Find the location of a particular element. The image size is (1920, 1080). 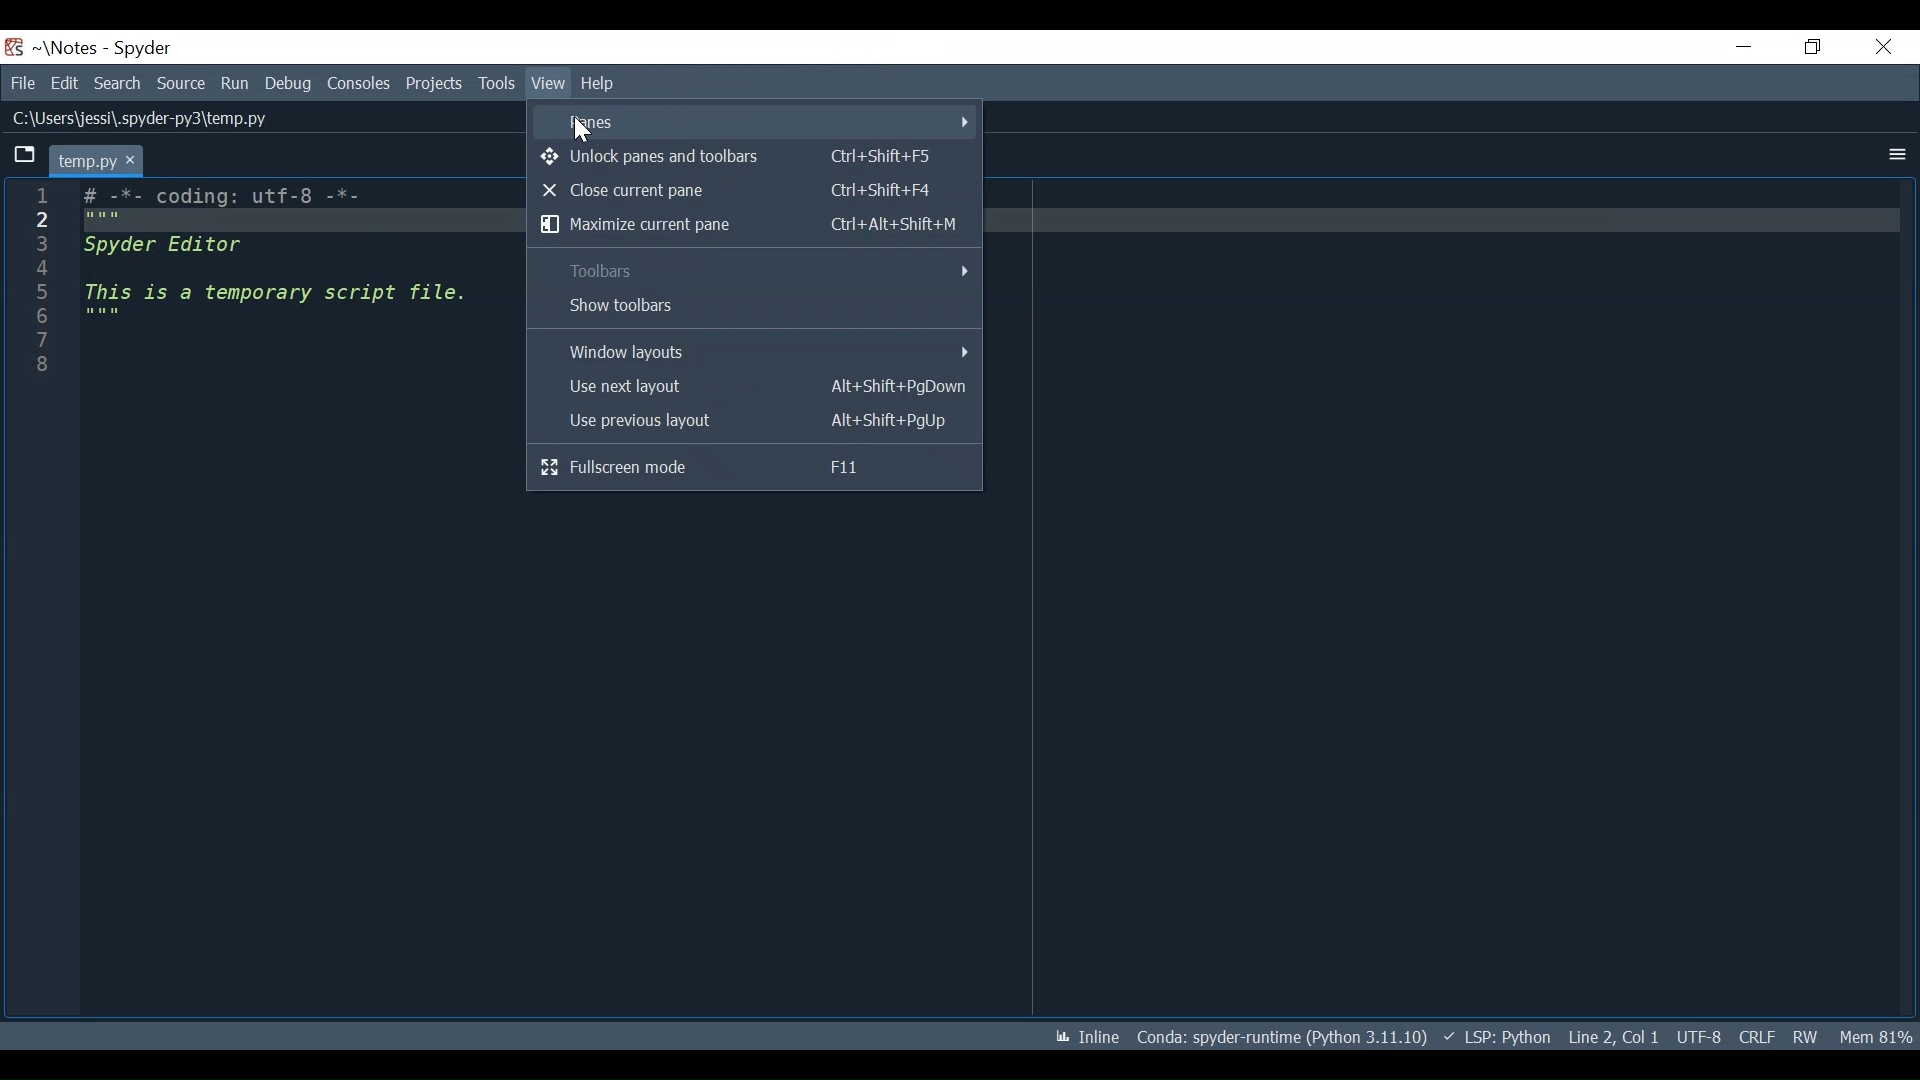

Inline is located at coordinates (1087, 1037).